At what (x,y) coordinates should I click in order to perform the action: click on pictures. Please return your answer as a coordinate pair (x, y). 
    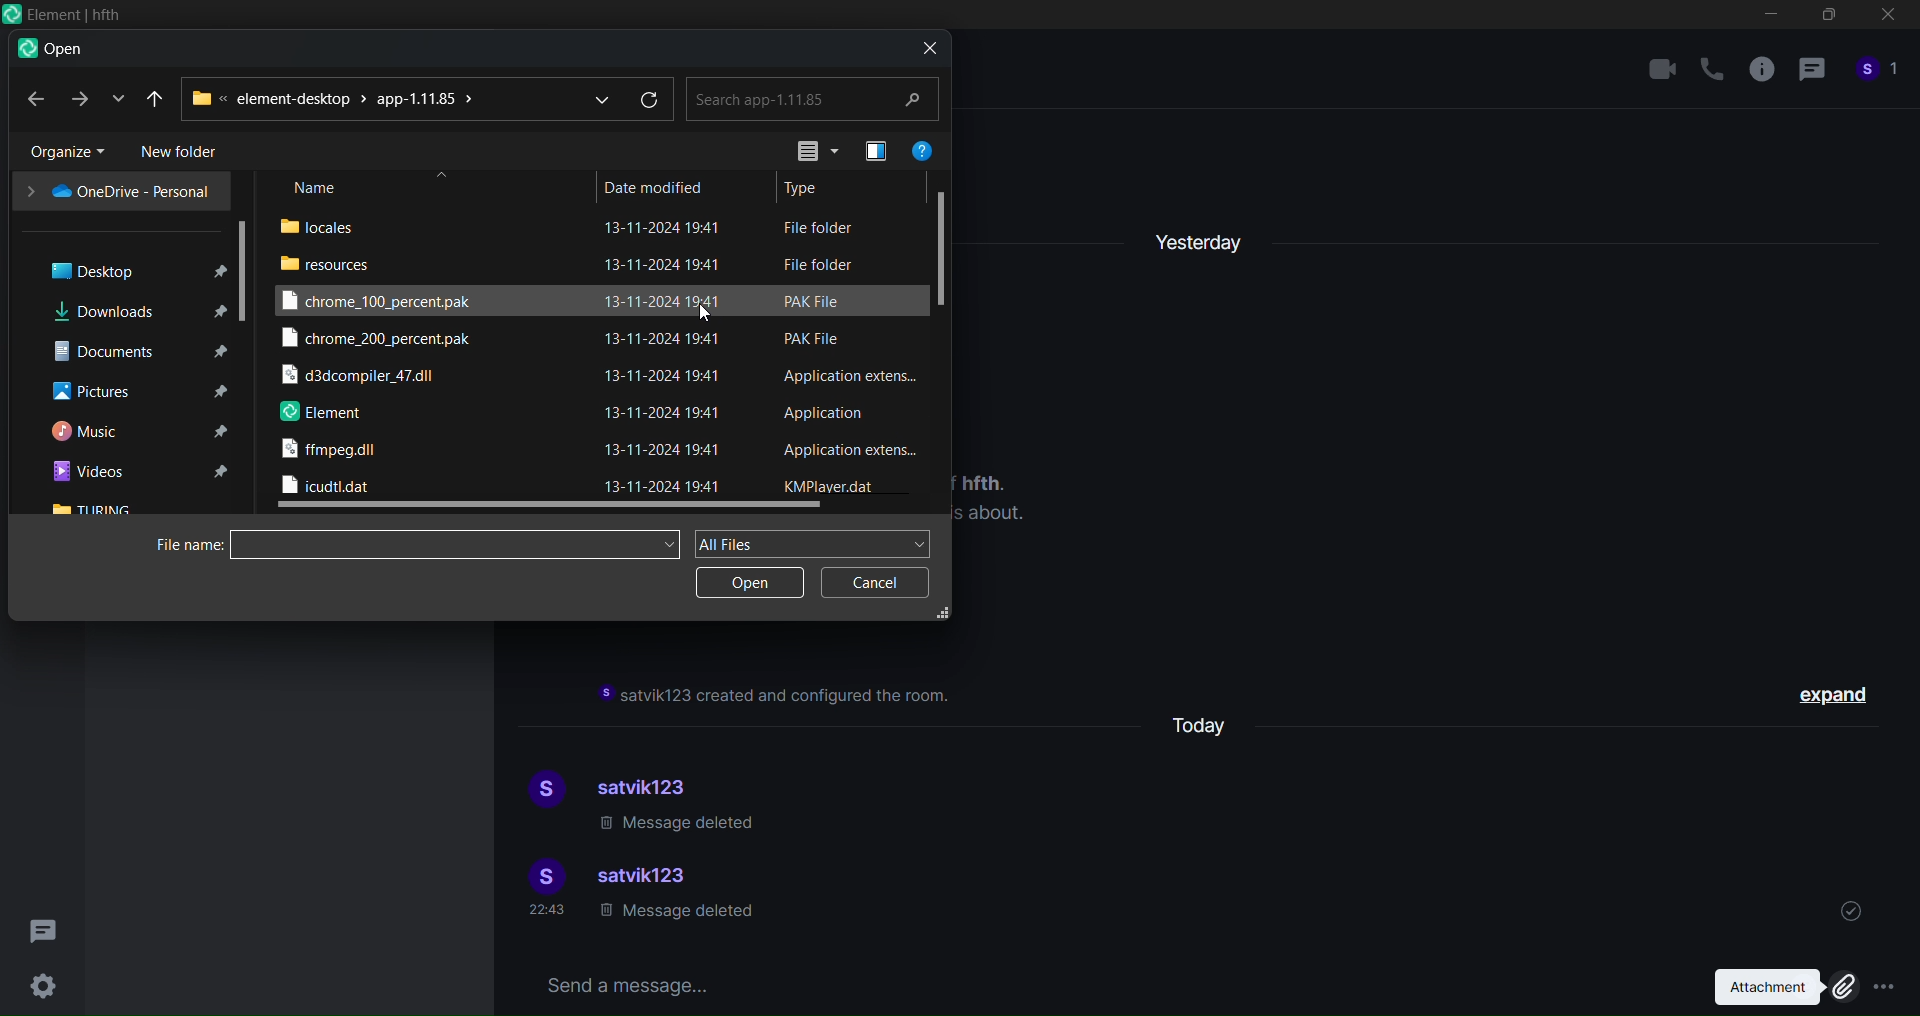
    Looking at the image, I should click on (135, 392).